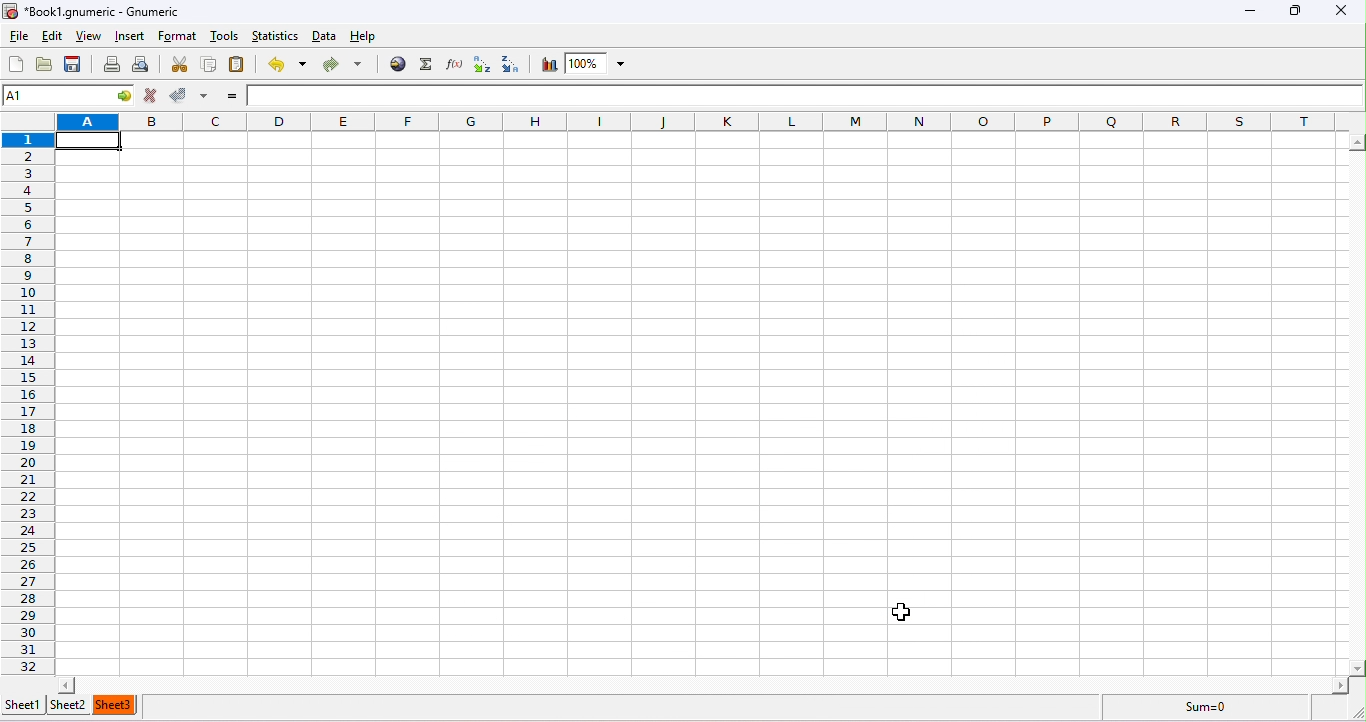  I want to click on maximize, so click(1292, 10).